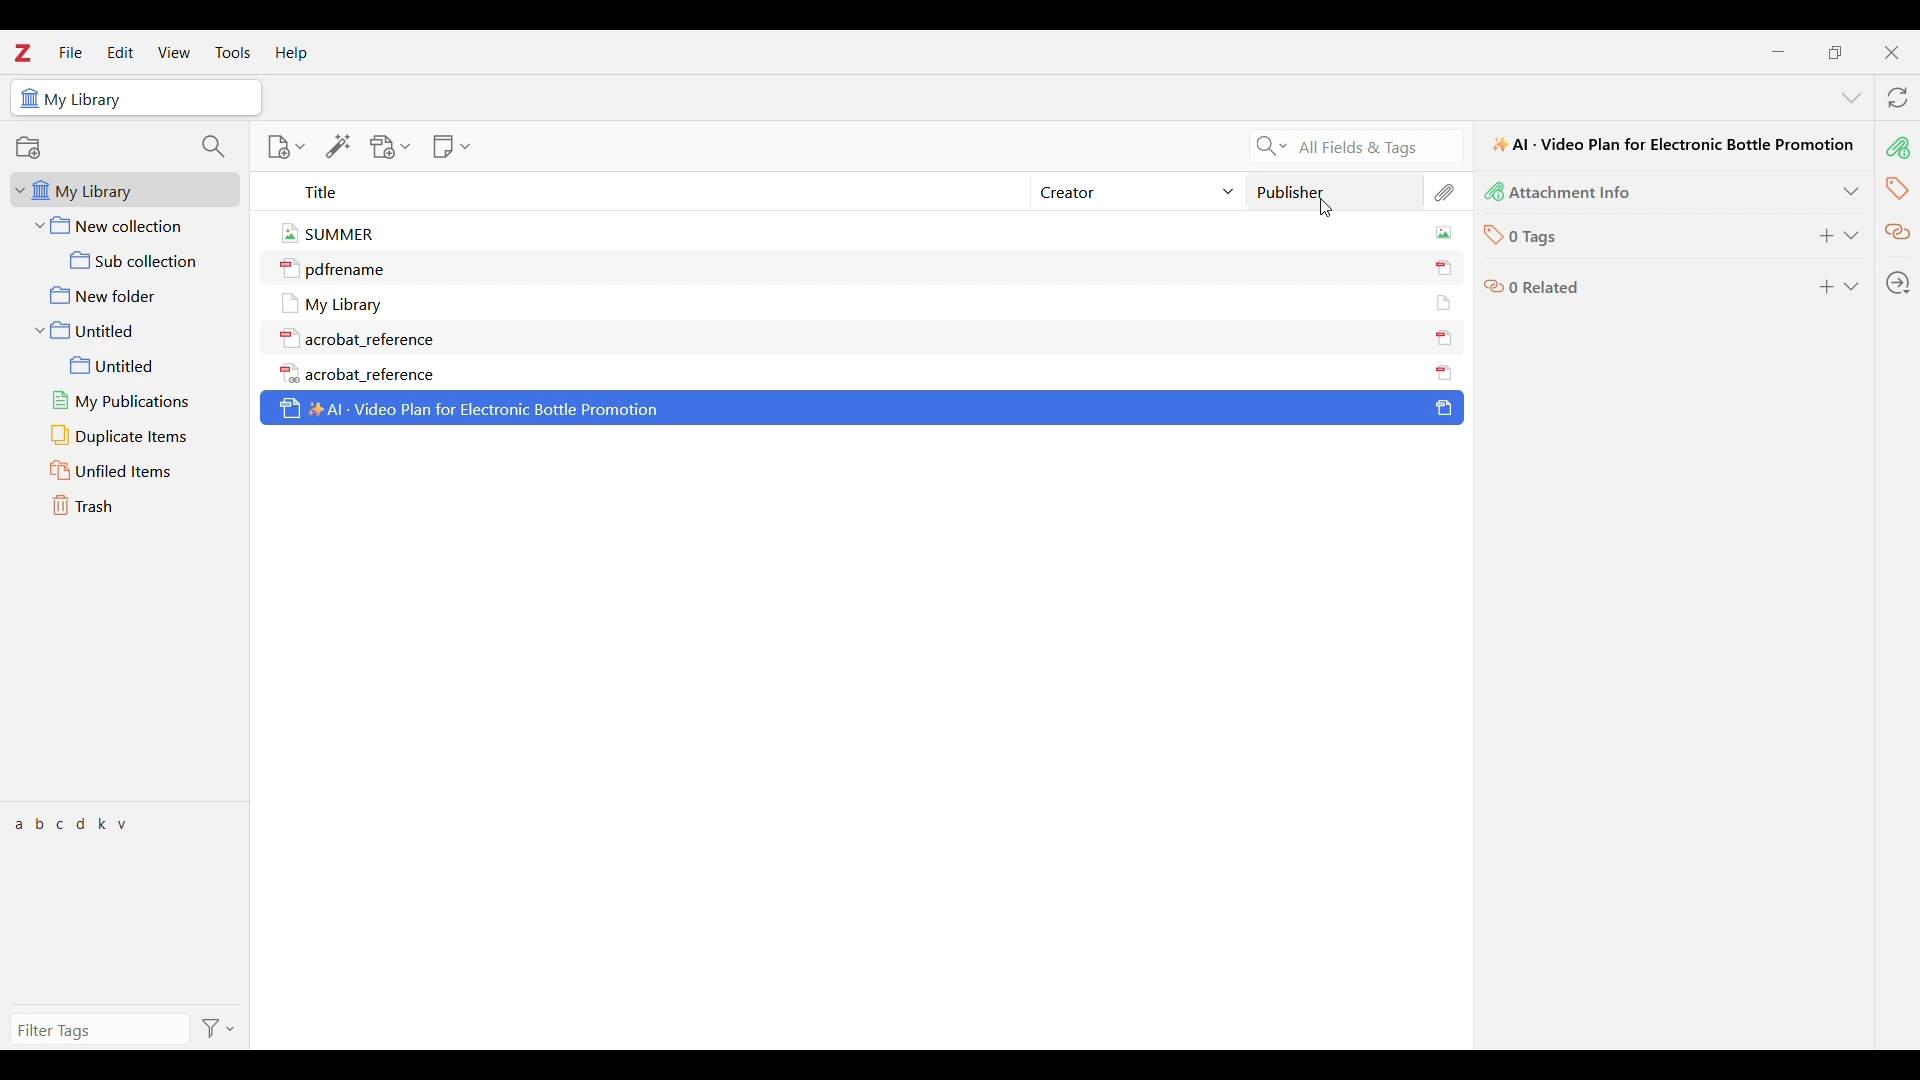 This screenshot has height=1080, width=1920. What do you see at coordinates (99, 1030) in the screenshot?
I see `Filter tags` at bounding box center [99, 1030].